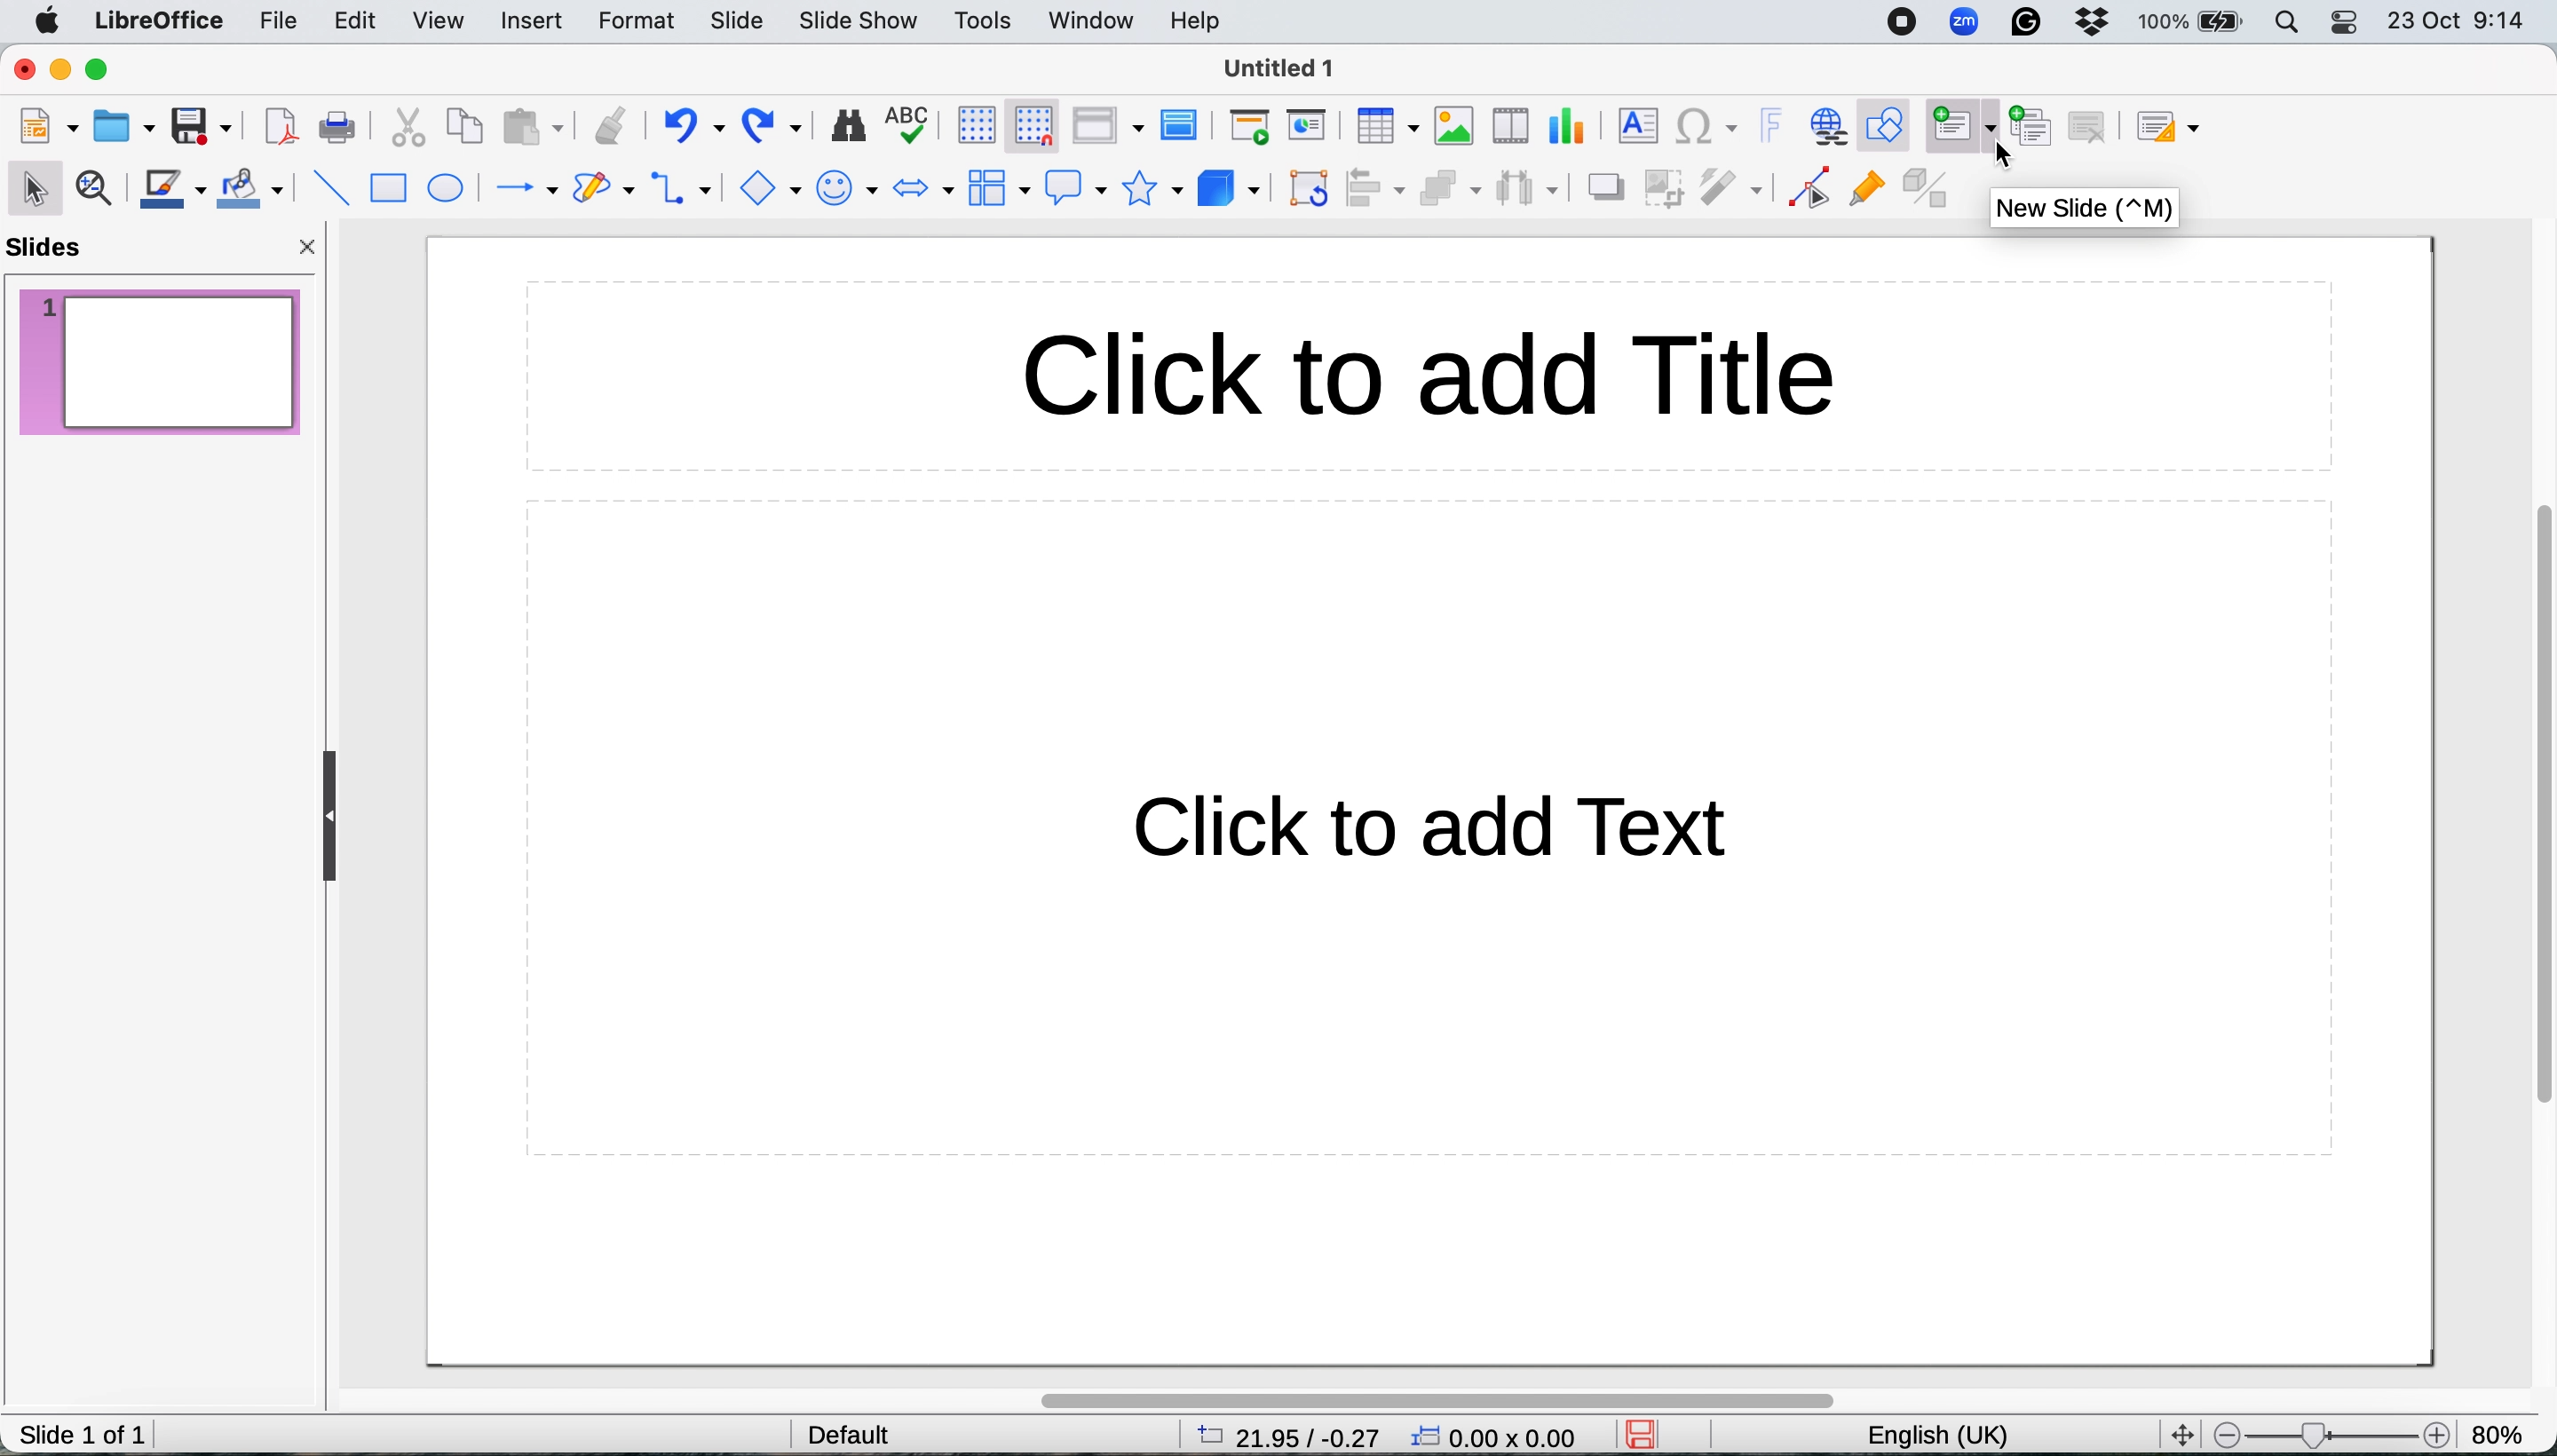  What do you see at coordinates (283, 124) in the screenshot?
I see `export directly as pdf` at bounding box center [283, 124].